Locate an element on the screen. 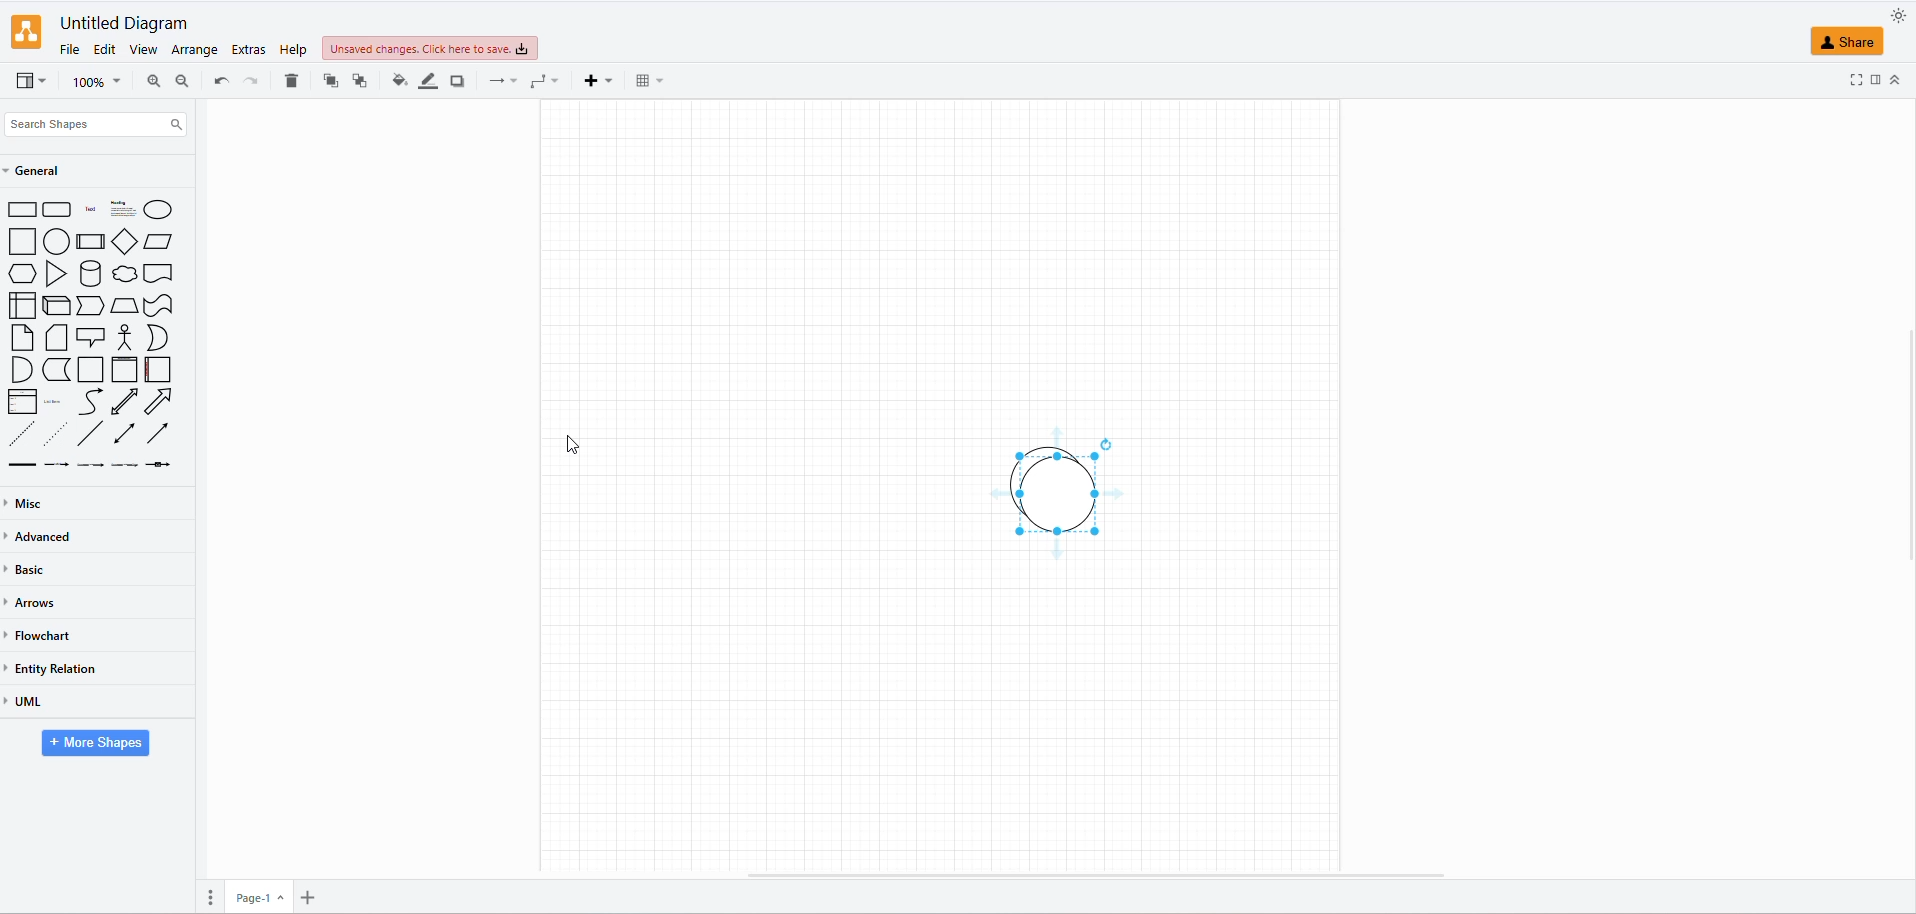 The width and height of the screenshot is (1916, 914). ARROWS is located at coordinates (35, 605).